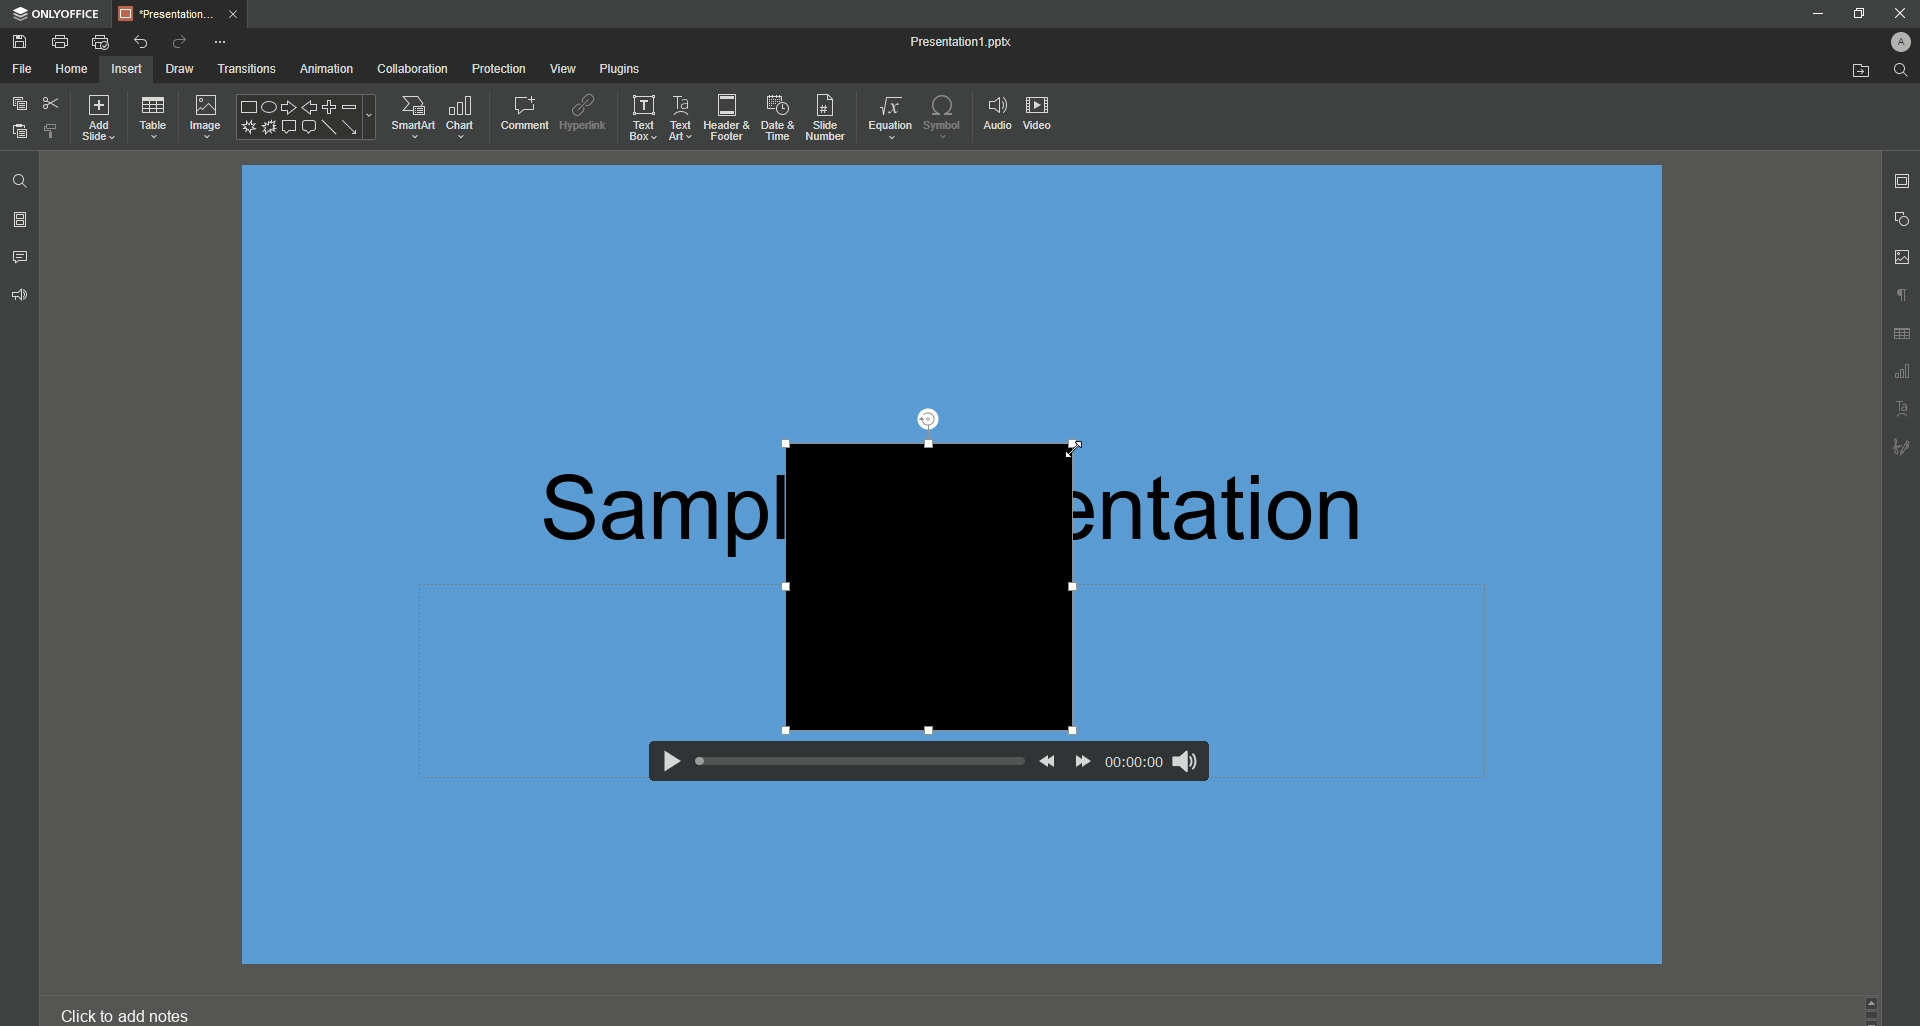 The height and width of the screenshot is (1026, 1920). What do you see at coordinates (679, 118) in the screenshot?
I see `Text Art` at bounding box center [679, 118].